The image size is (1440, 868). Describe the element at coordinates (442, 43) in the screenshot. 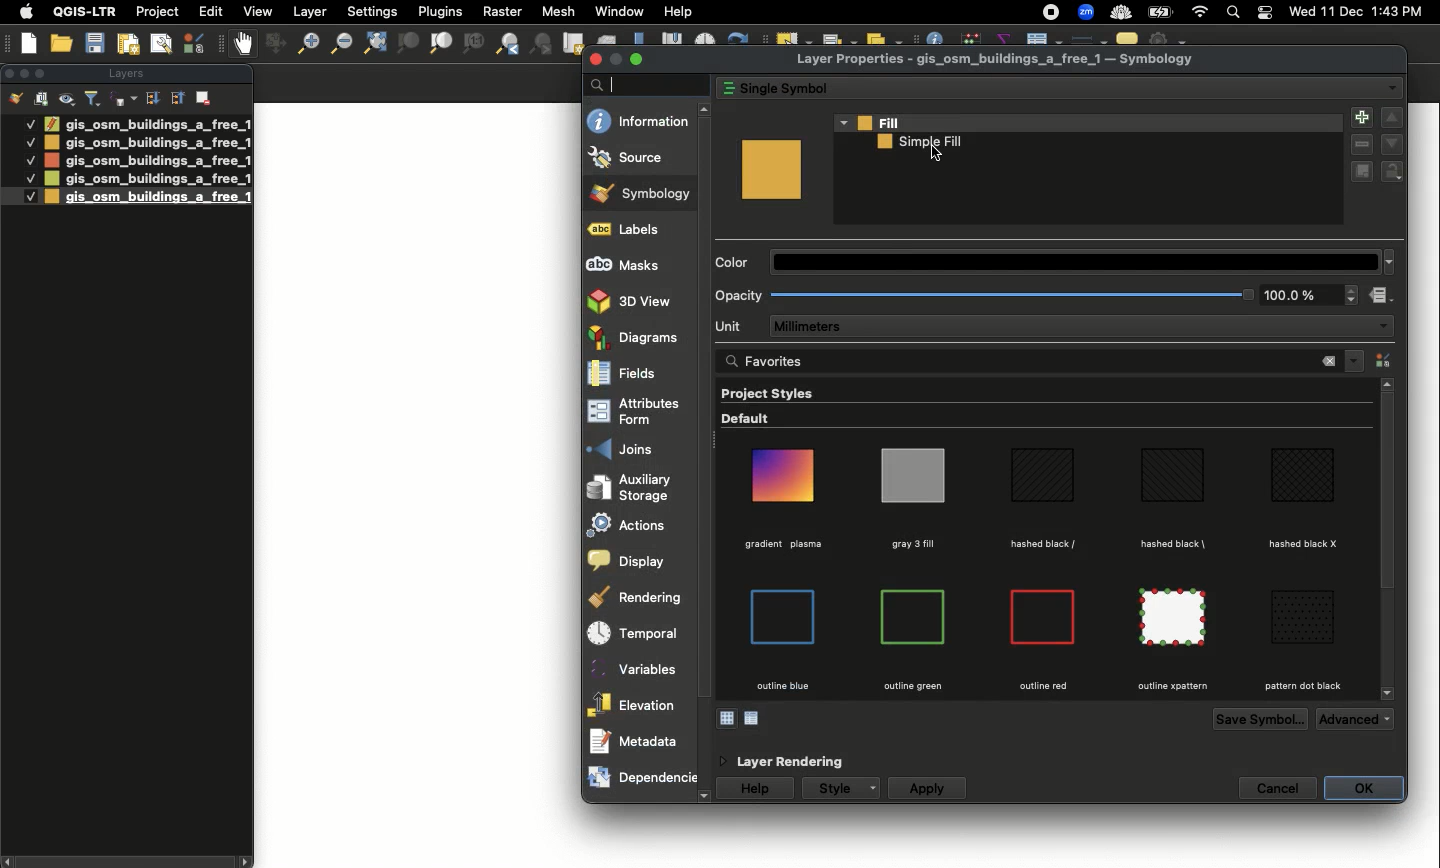

I see `Zoom to layer` at that location.